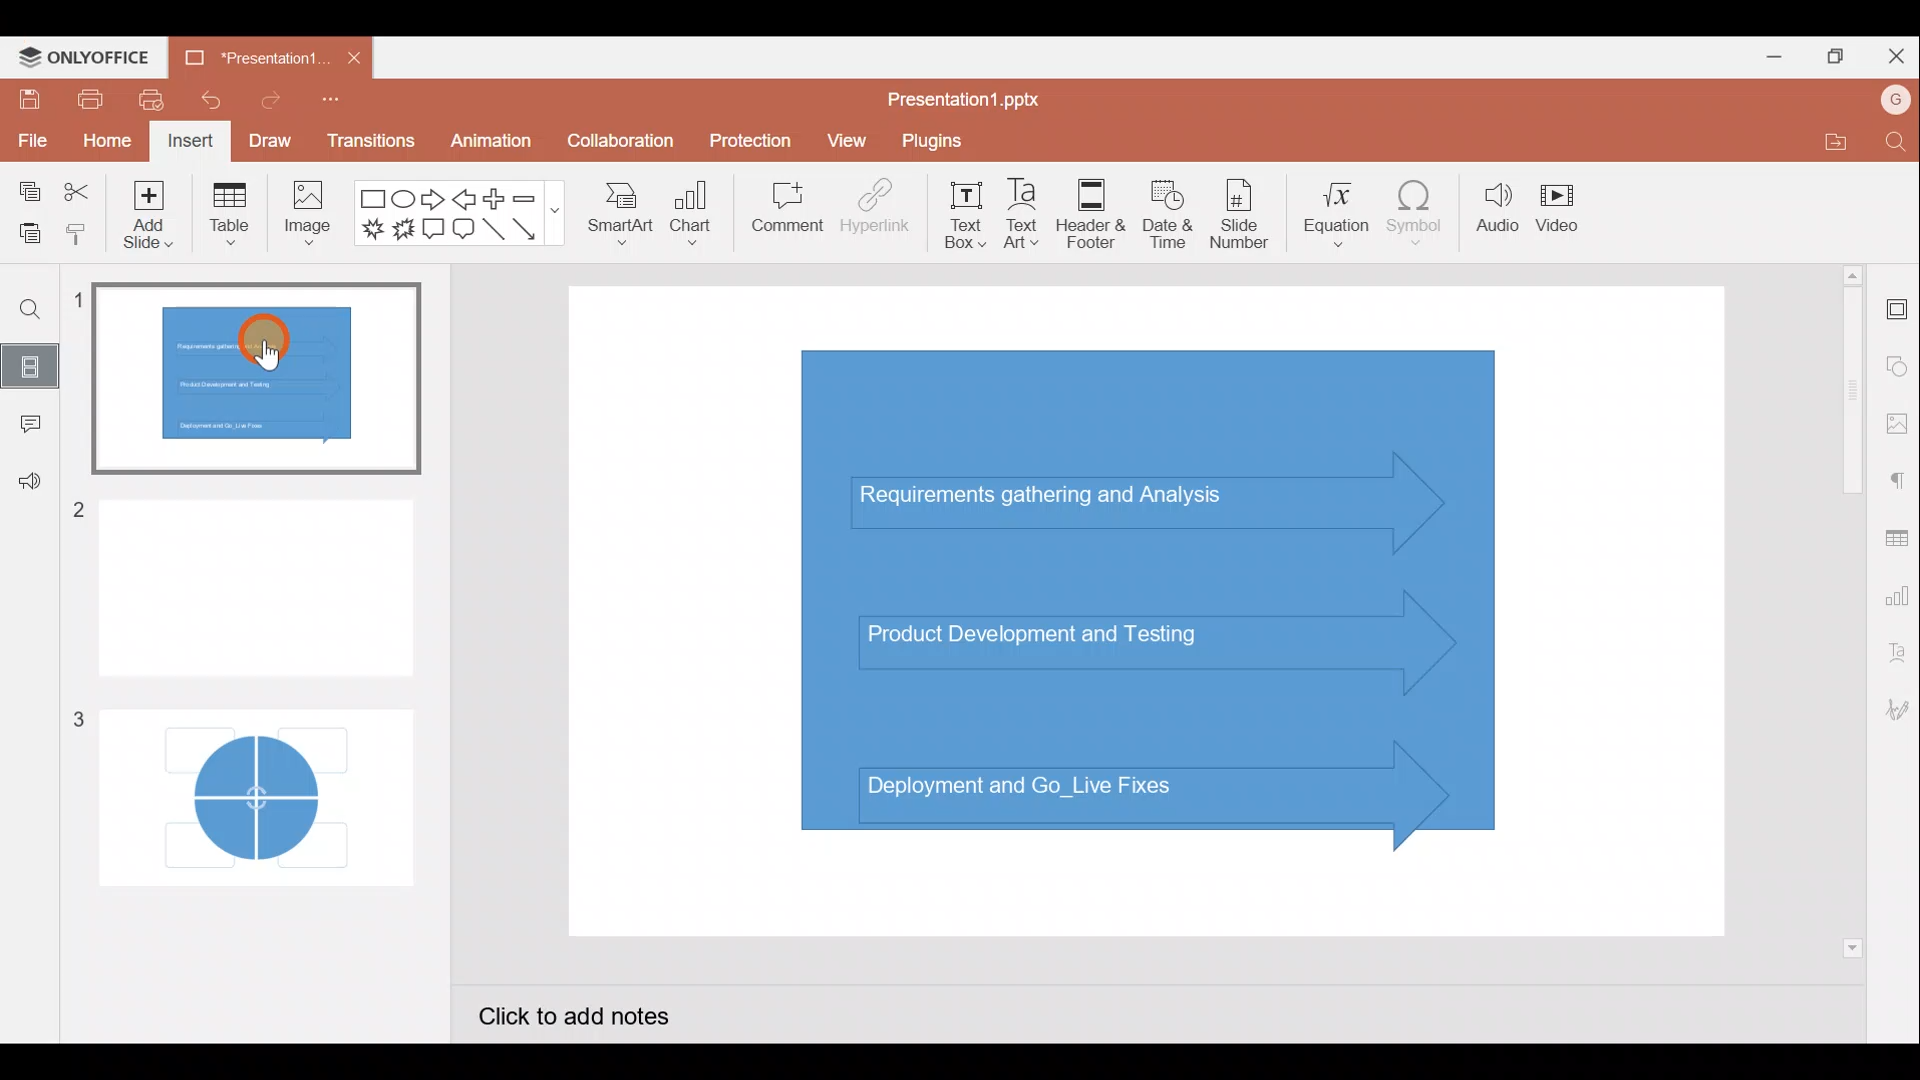 The height and width of the screenshot is (1080, 1920). Describe the element at coordinates (1823, 141) in the screenshot. I see `Open file location` at that location.